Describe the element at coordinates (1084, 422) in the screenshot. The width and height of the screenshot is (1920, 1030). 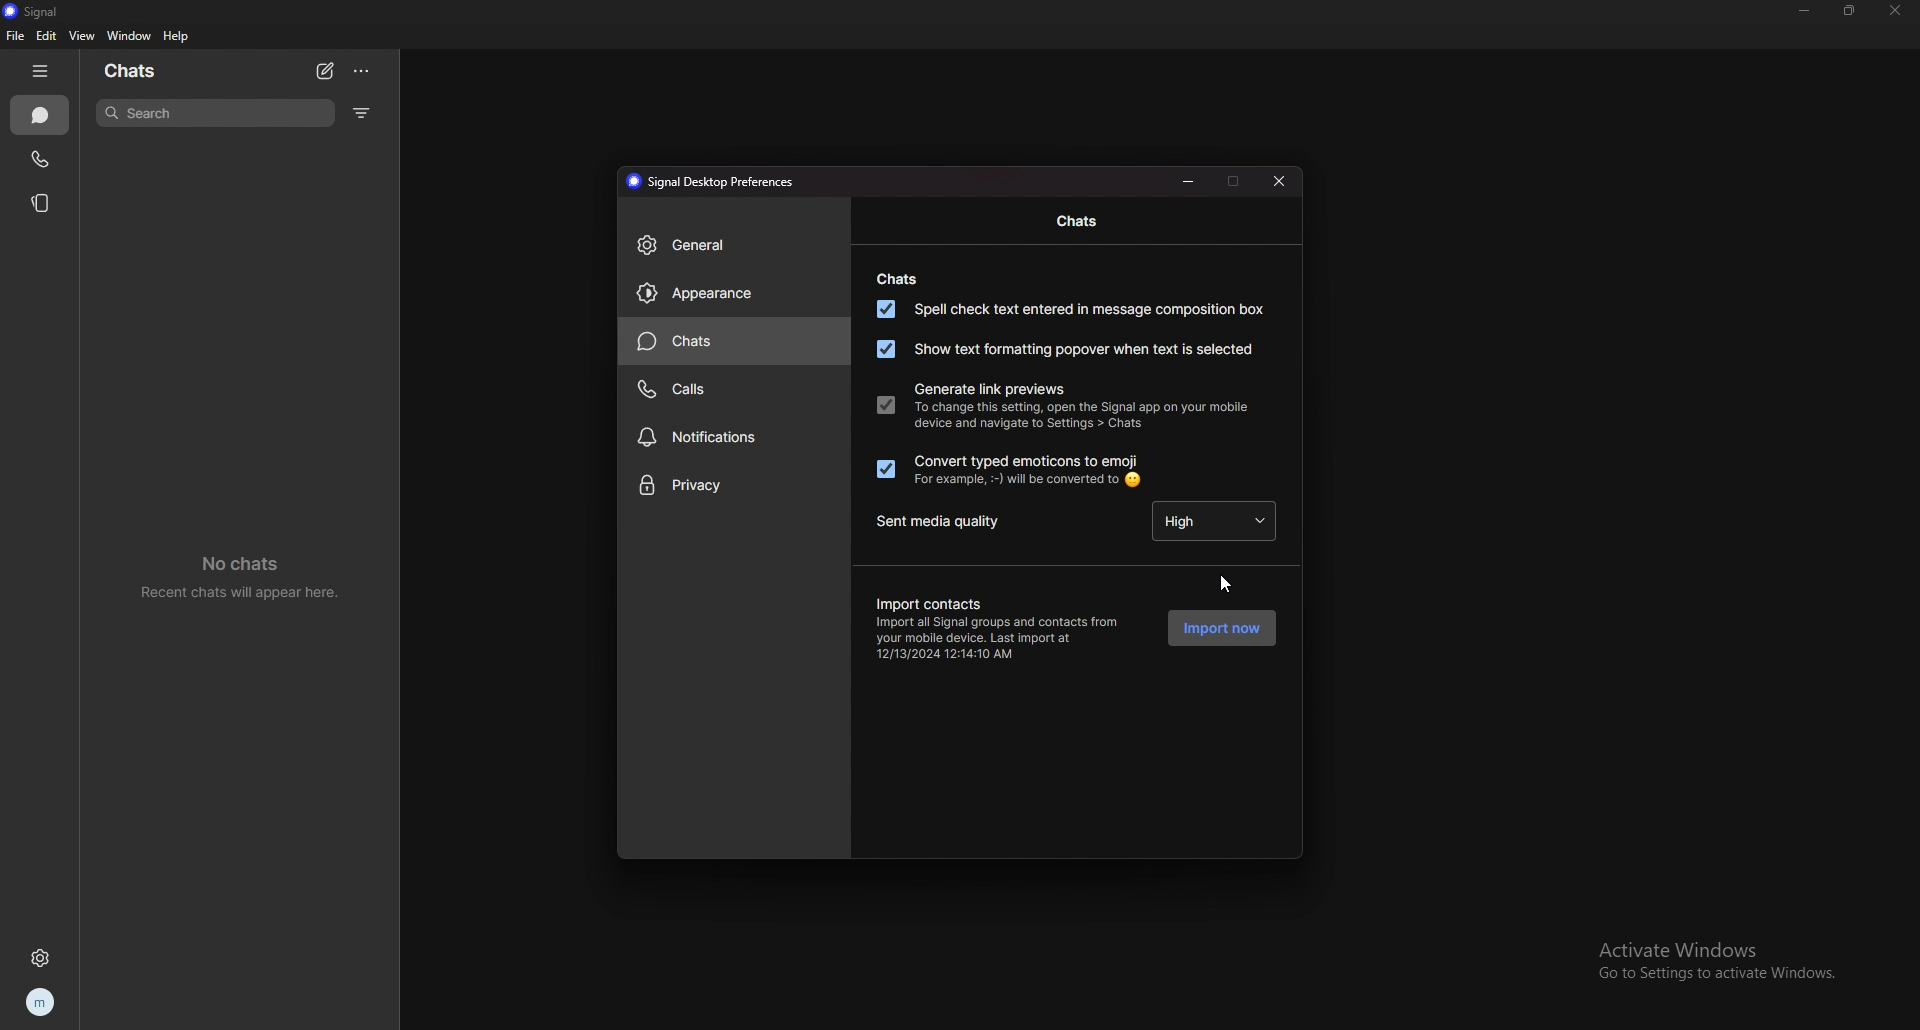
I see `To change this setting, open the Signal app on your mobile
device and navigate to Settings > Chats` at that location.